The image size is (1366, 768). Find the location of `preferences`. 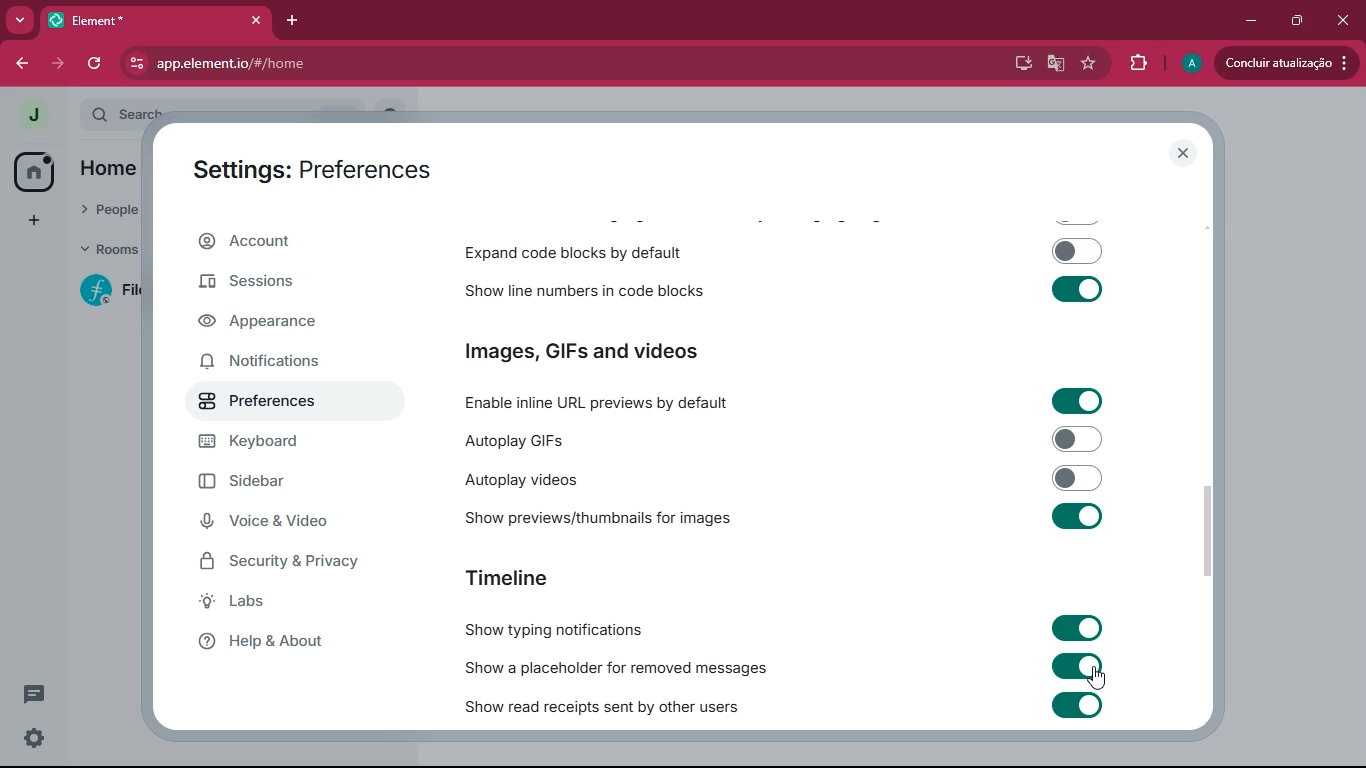

preferences is located at coordinates (276, 403).